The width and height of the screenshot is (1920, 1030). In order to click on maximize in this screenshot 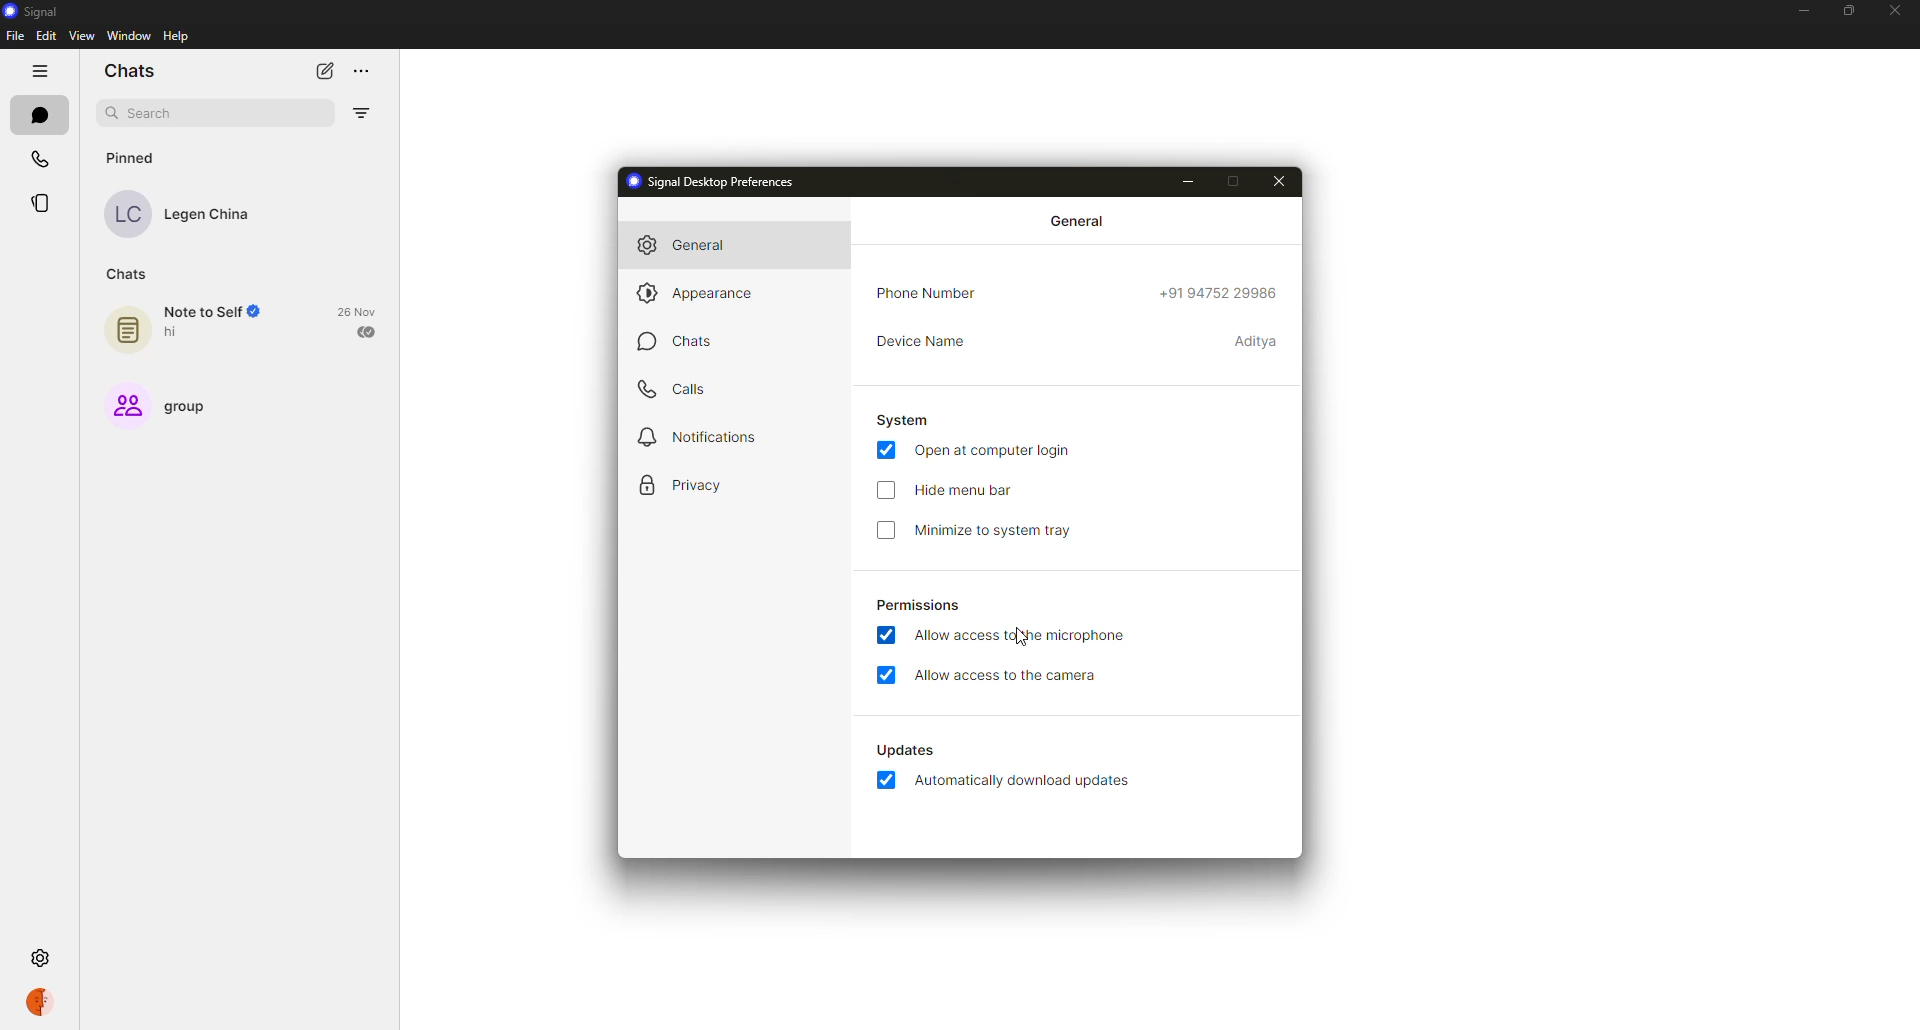, I will do `click(1240, 182)`.